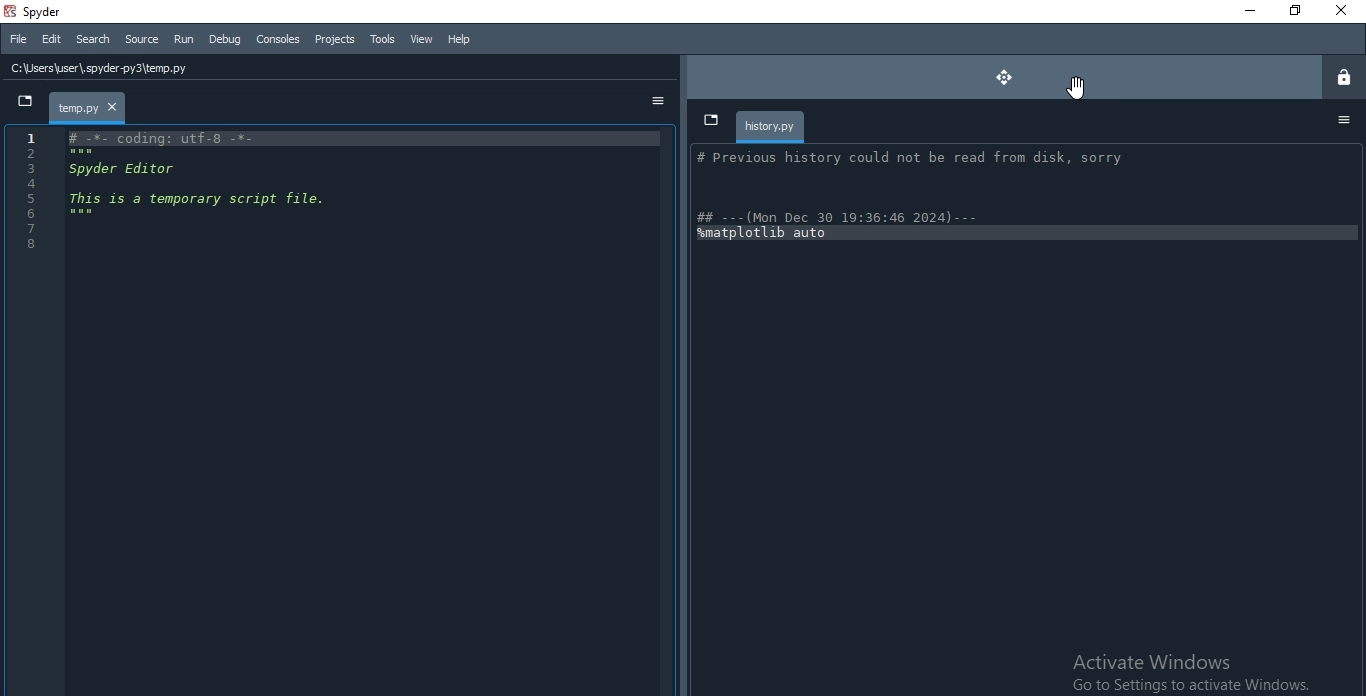 Image resolution: width=1366 pixels, height=696 pixels. Describe the element at coordinates (769, 126) in the screenshot. I see `history.py` at that location.